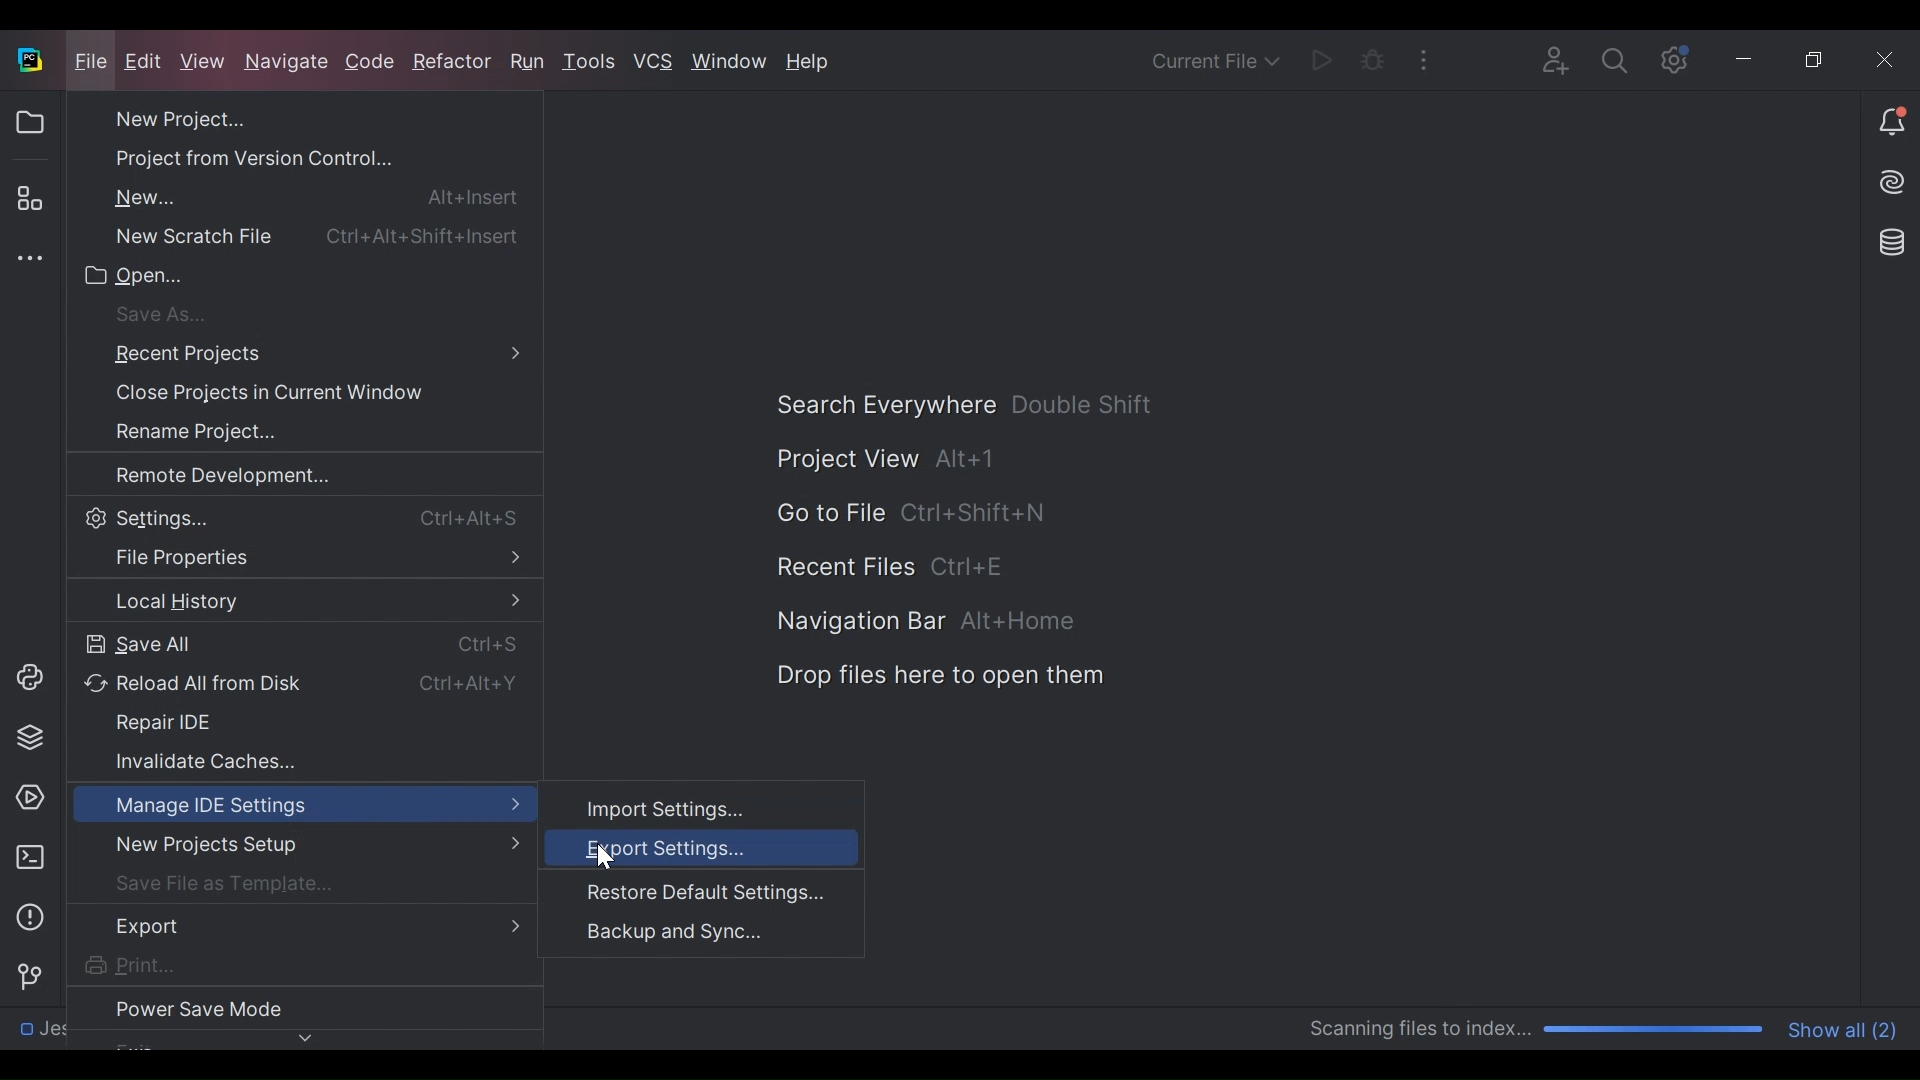 The width and height of the screenshot is (1920, 1080). What do you see at coordinates (293, 516) in the screenshot?
I see `Settings` at bounding box center [293, 516].